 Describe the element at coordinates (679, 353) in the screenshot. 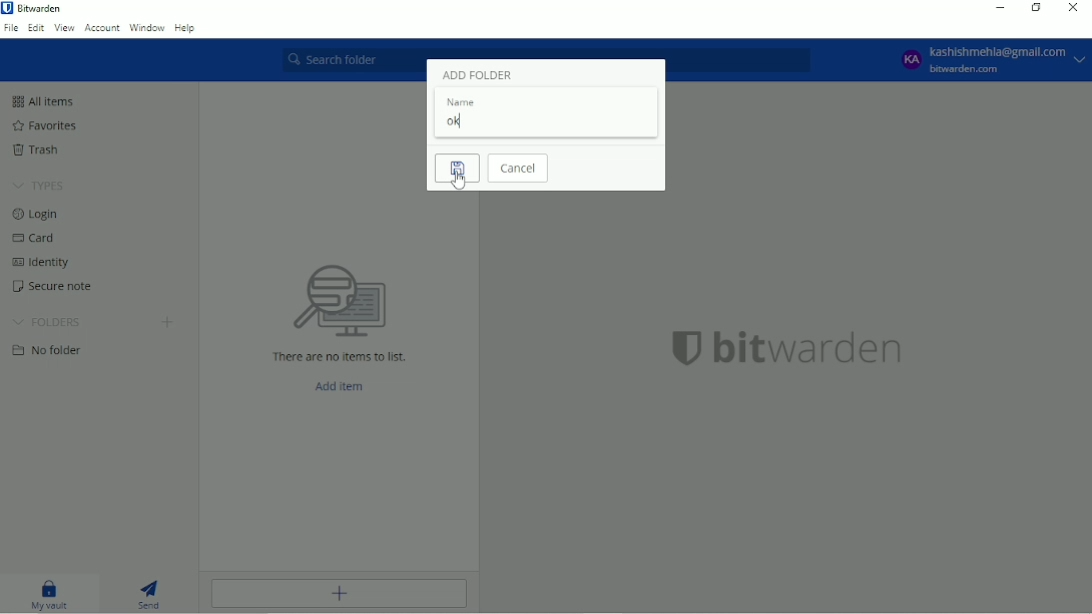

I see `bitwarden logo` at that location.